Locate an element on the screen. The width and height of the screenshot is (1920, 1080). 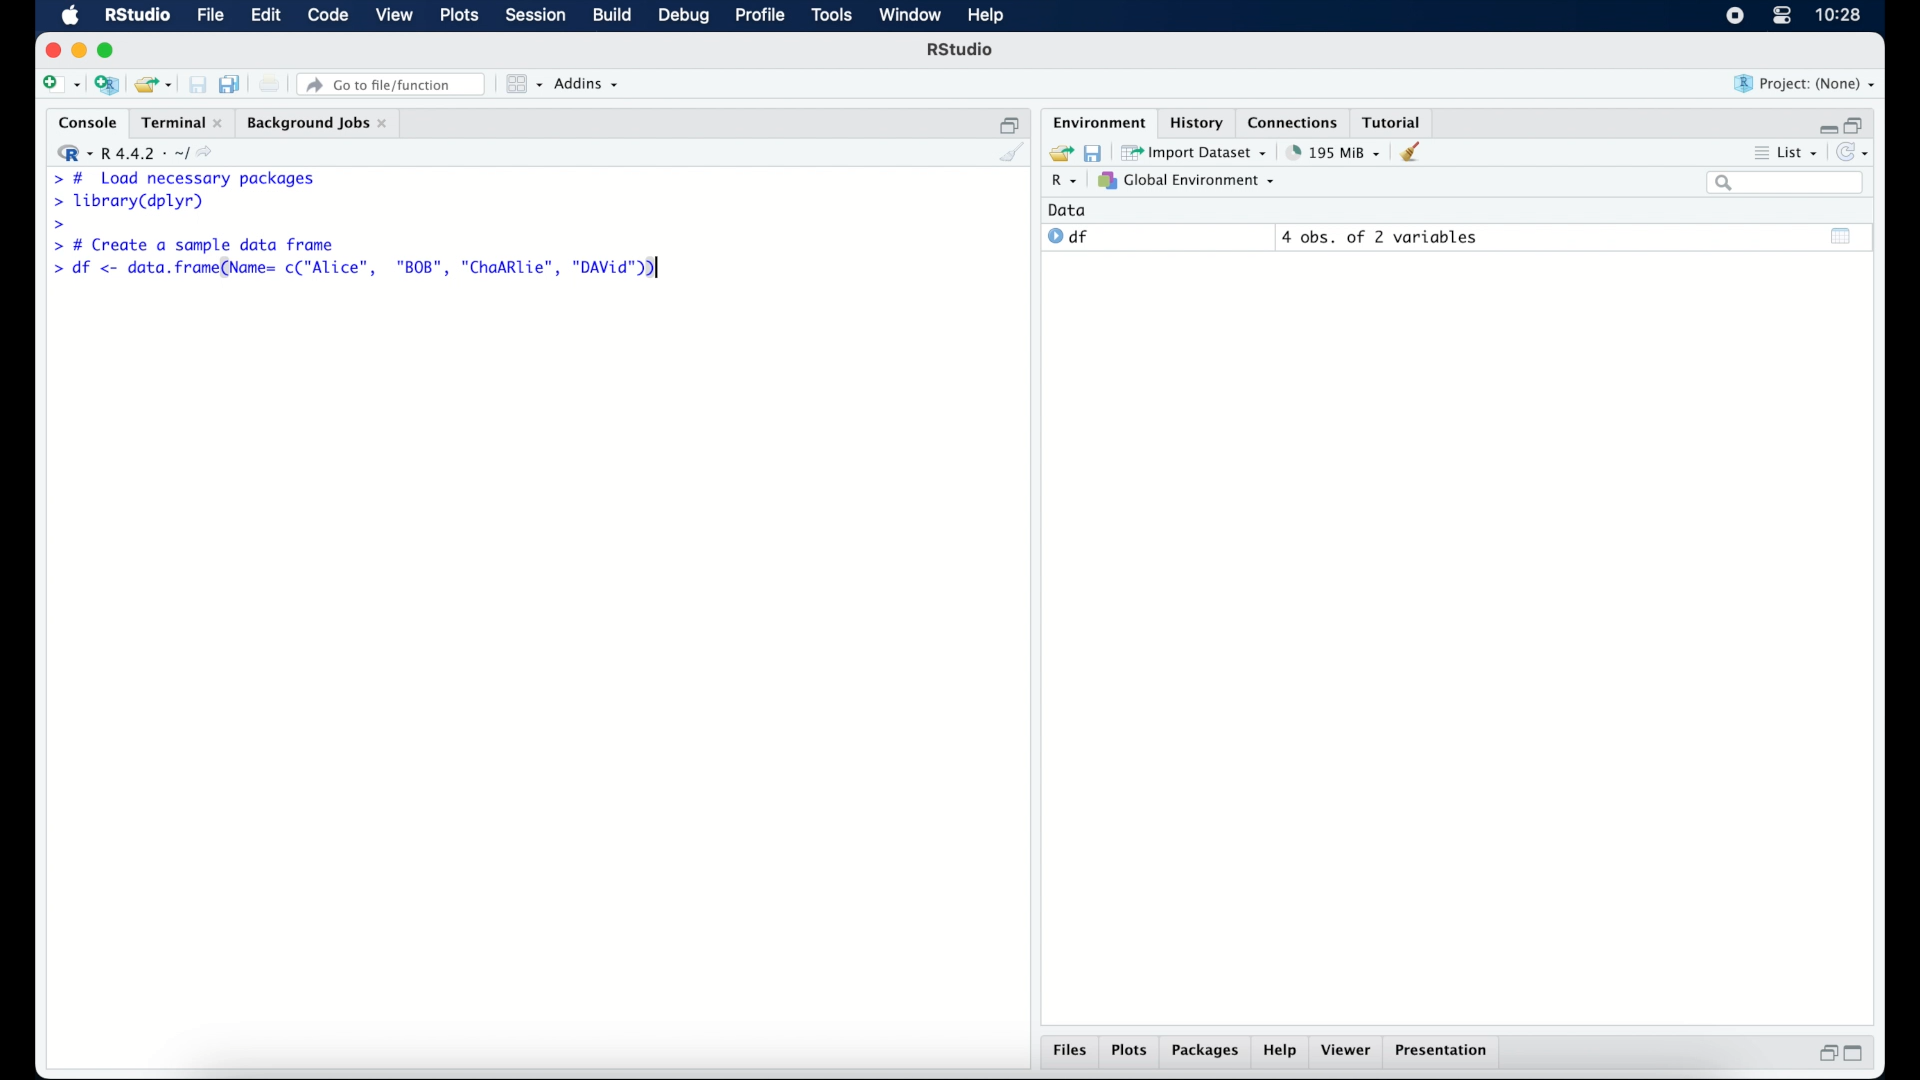
addins is located at coordinates (587, 85).